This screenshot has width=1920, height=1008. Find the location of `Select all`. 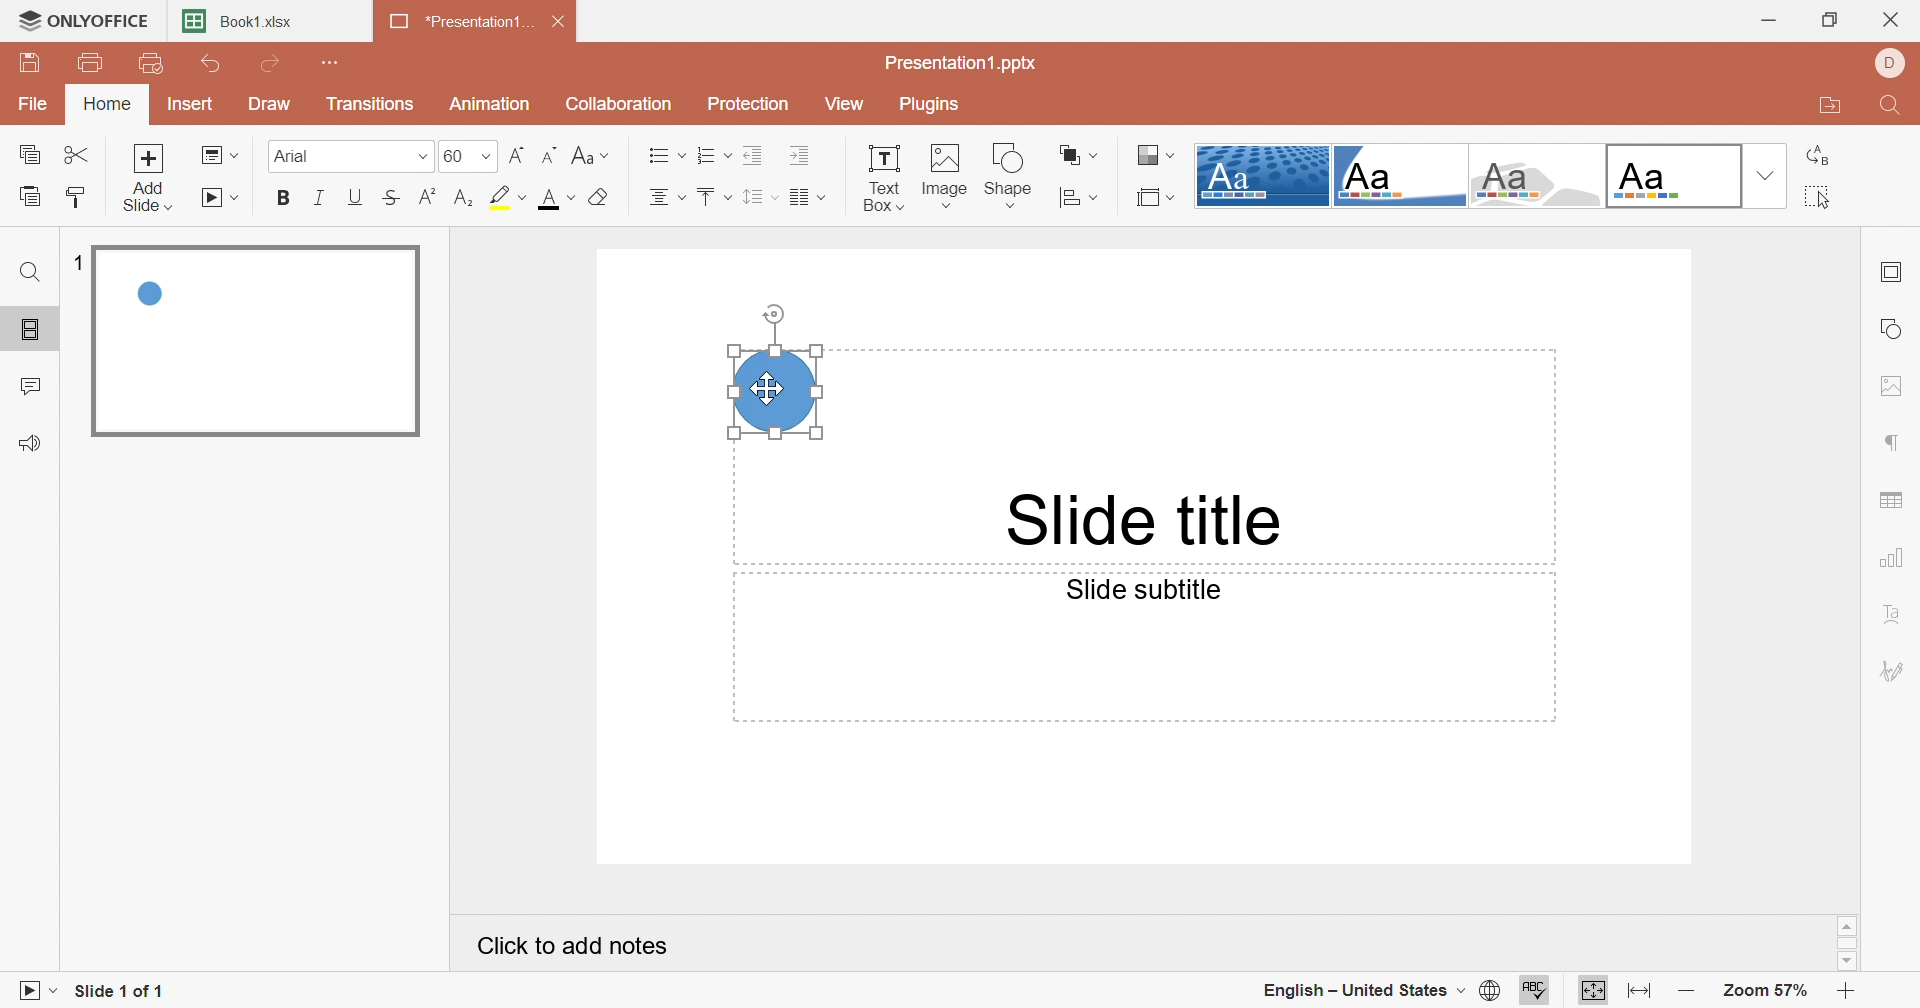

Select all is located at coordinates (1813, 198).